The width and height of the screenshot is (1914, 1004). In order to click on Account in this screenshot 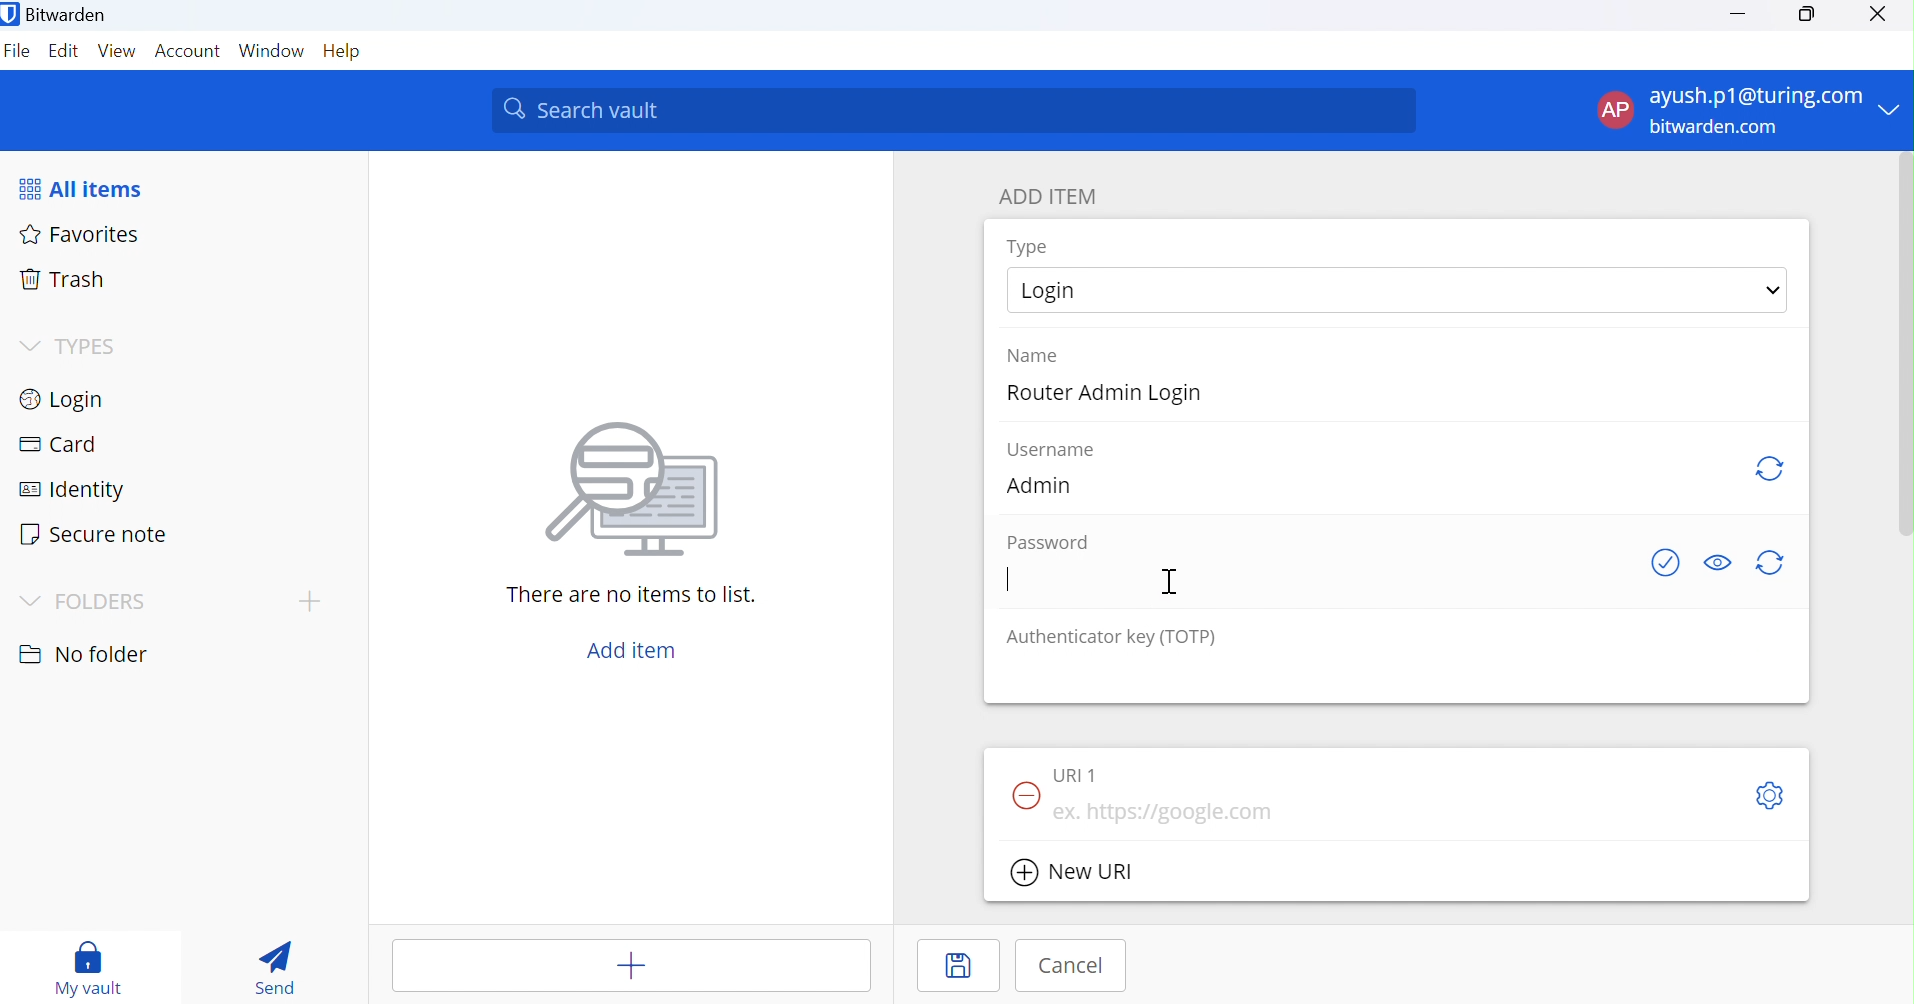, I will do `click(188, 52)`.